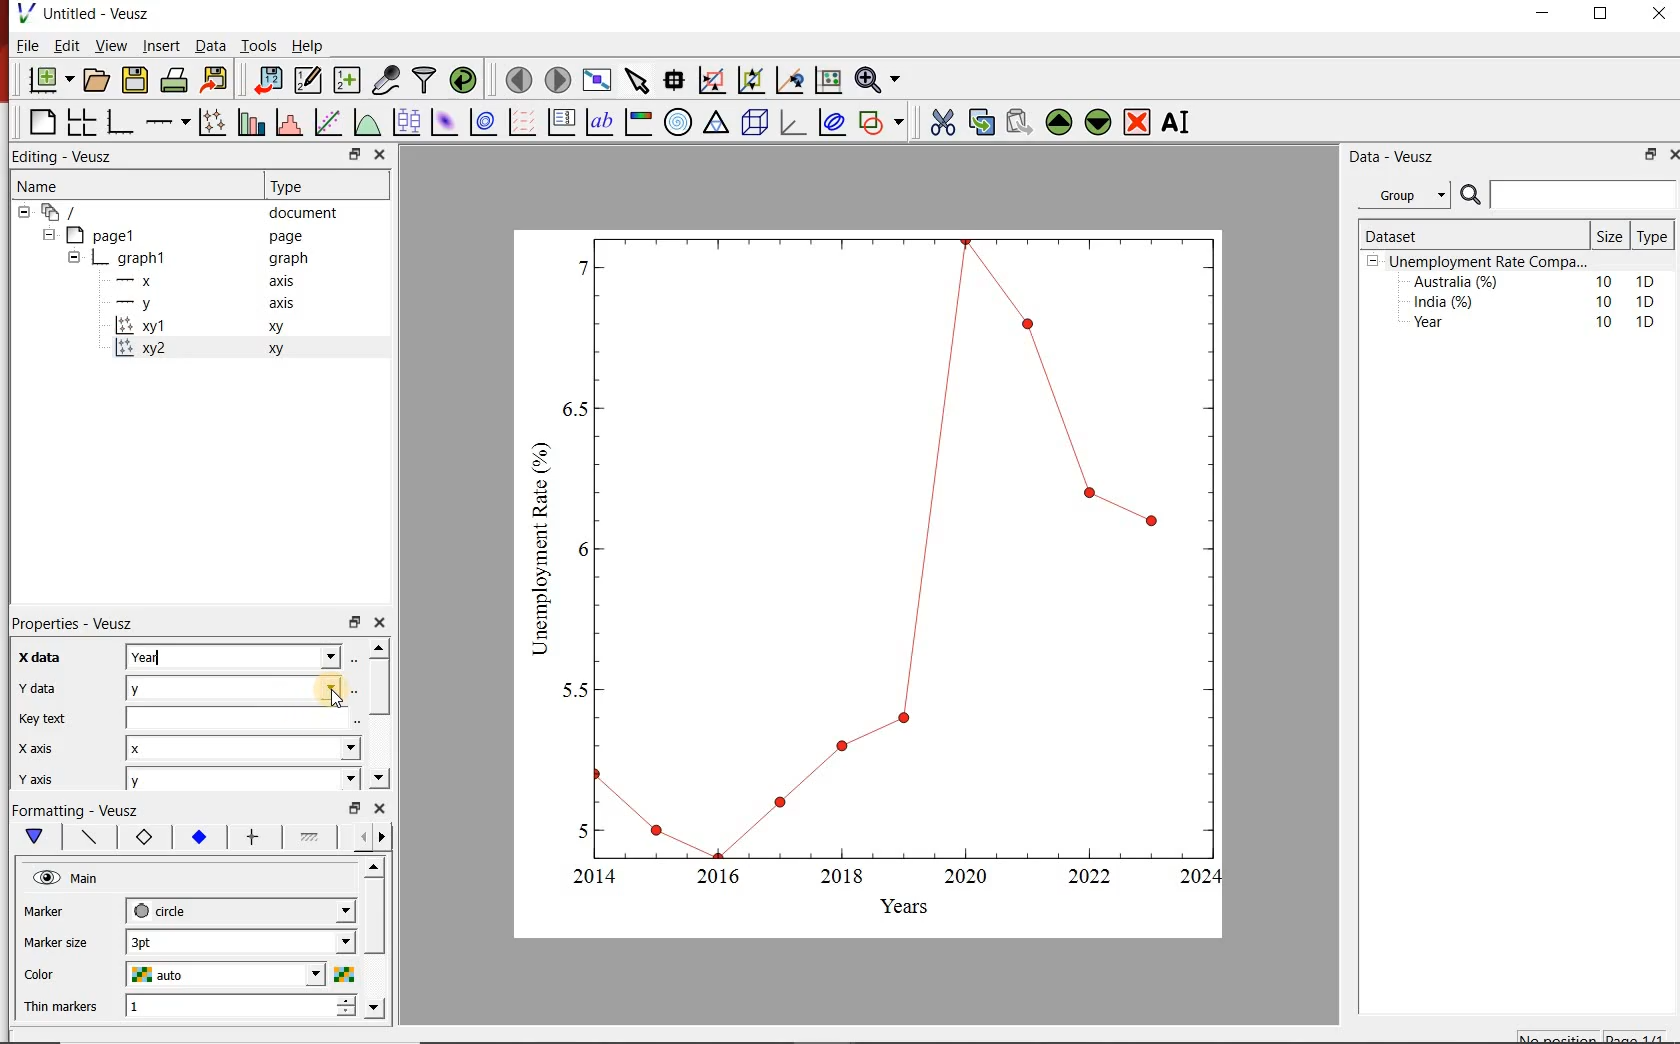 This screenshot has width=1680, height=1044. Describe the element at coordinates (341, 700) in the screenshot. I see `cursor` at that location.